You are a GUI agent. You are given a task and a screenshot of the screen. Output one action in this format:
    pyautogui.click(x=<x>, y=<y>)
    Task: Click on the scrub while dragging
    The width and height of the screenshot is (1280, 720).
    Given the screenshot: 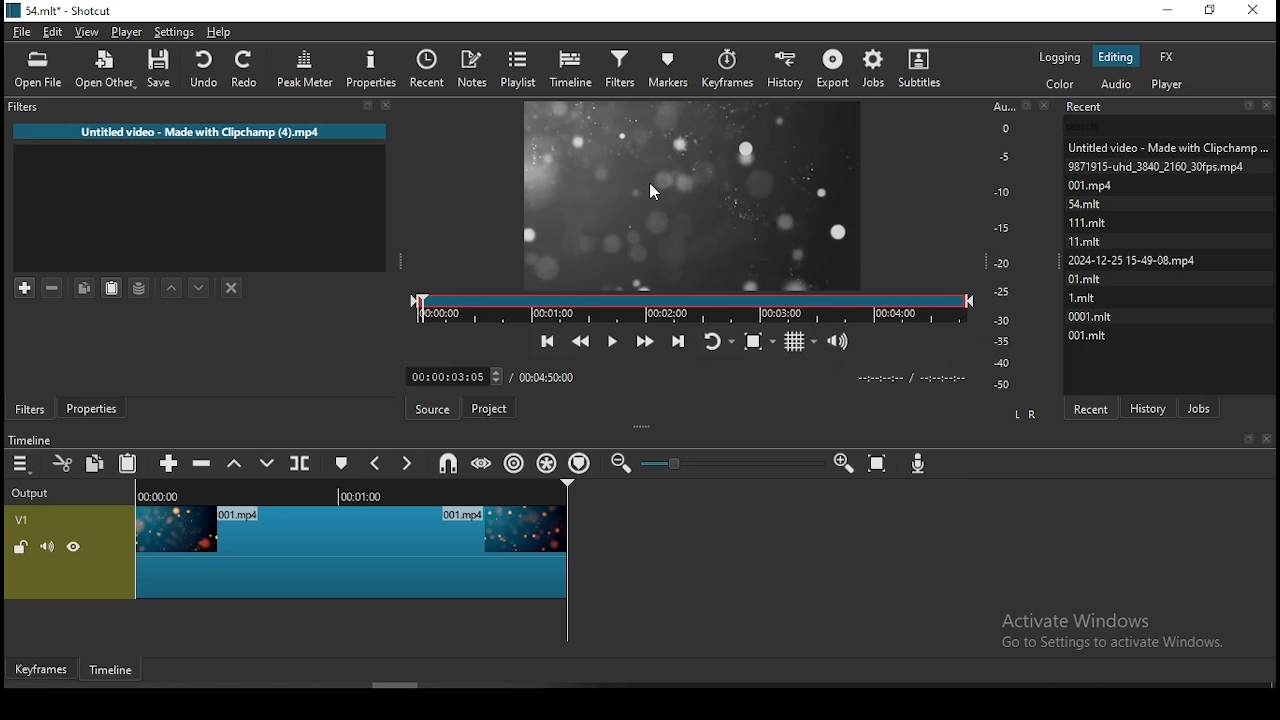 What is the action you would take?
    pyautogui.click(x=483, y=464)
    